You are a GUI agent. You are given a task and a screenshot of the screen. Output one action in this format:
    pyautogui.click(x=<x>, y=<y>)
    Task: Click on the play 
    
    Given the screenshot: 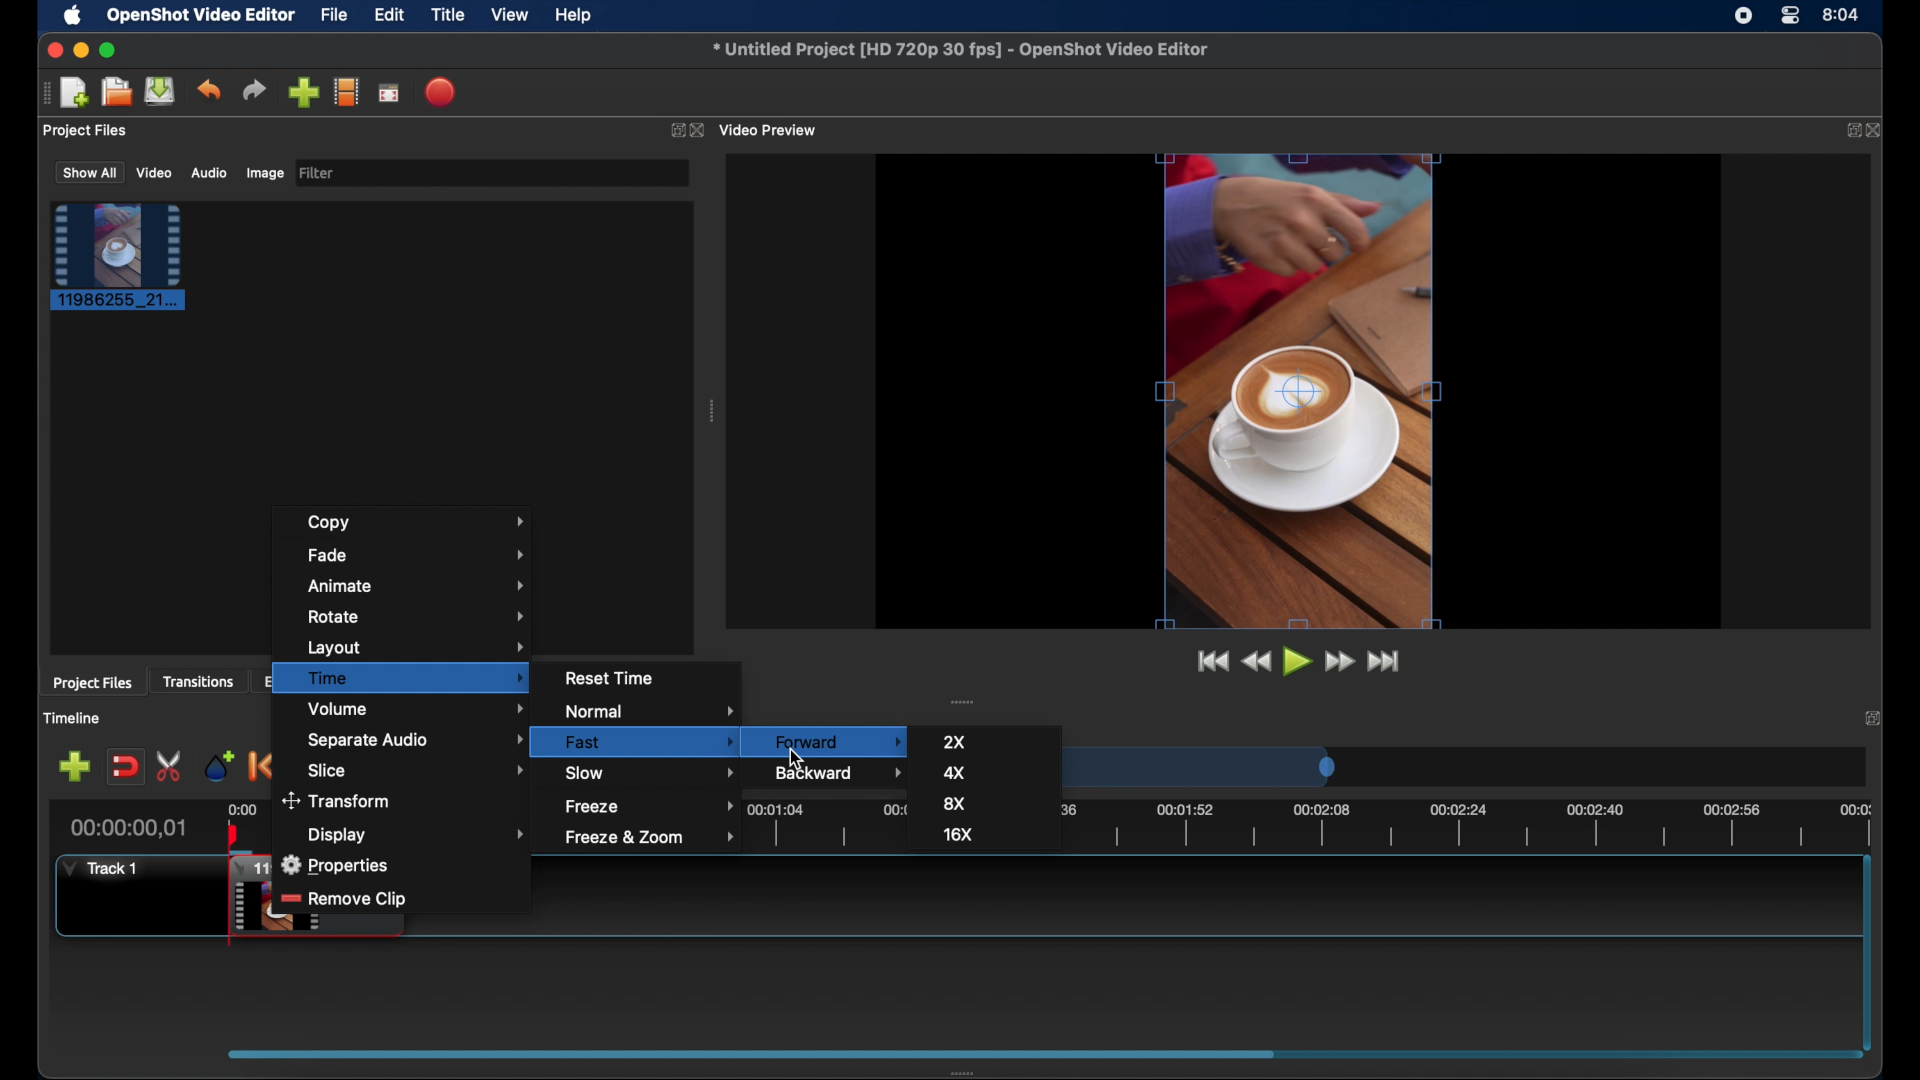 What is the action you would take?
    pyautogui.click(x=1295, y=661)
    